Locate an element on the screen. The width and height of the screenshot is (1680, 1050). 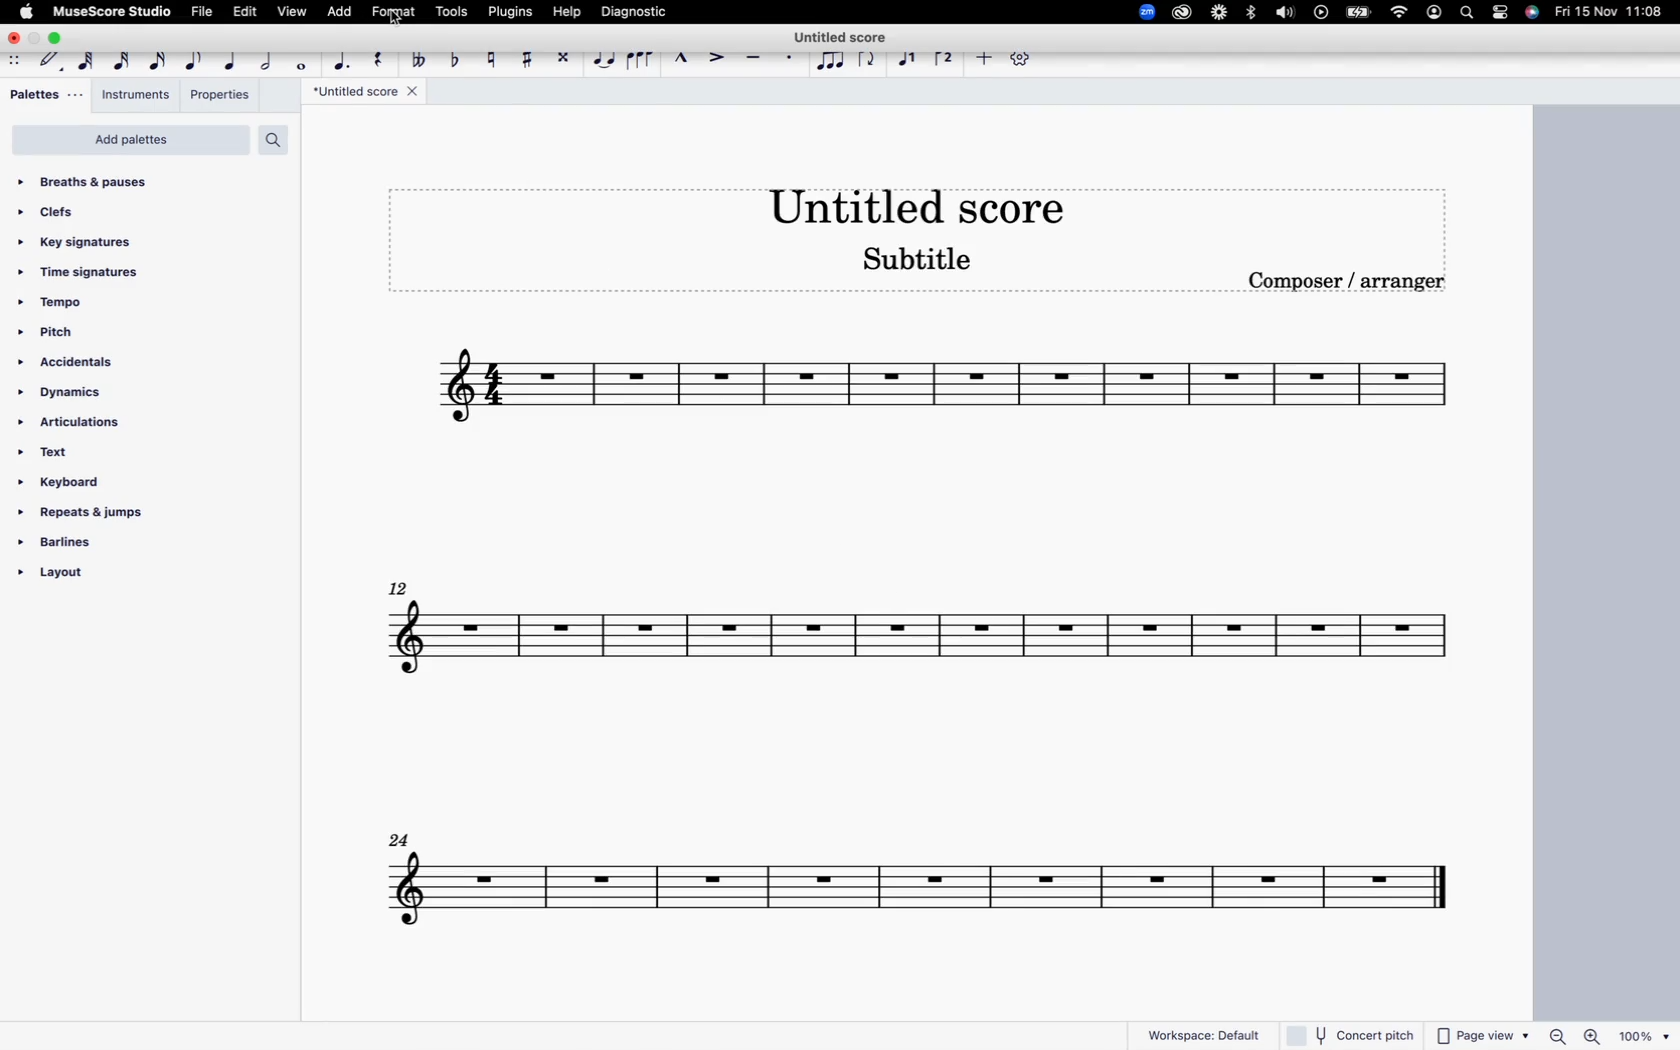
tie is located at coordinates (605, 62).